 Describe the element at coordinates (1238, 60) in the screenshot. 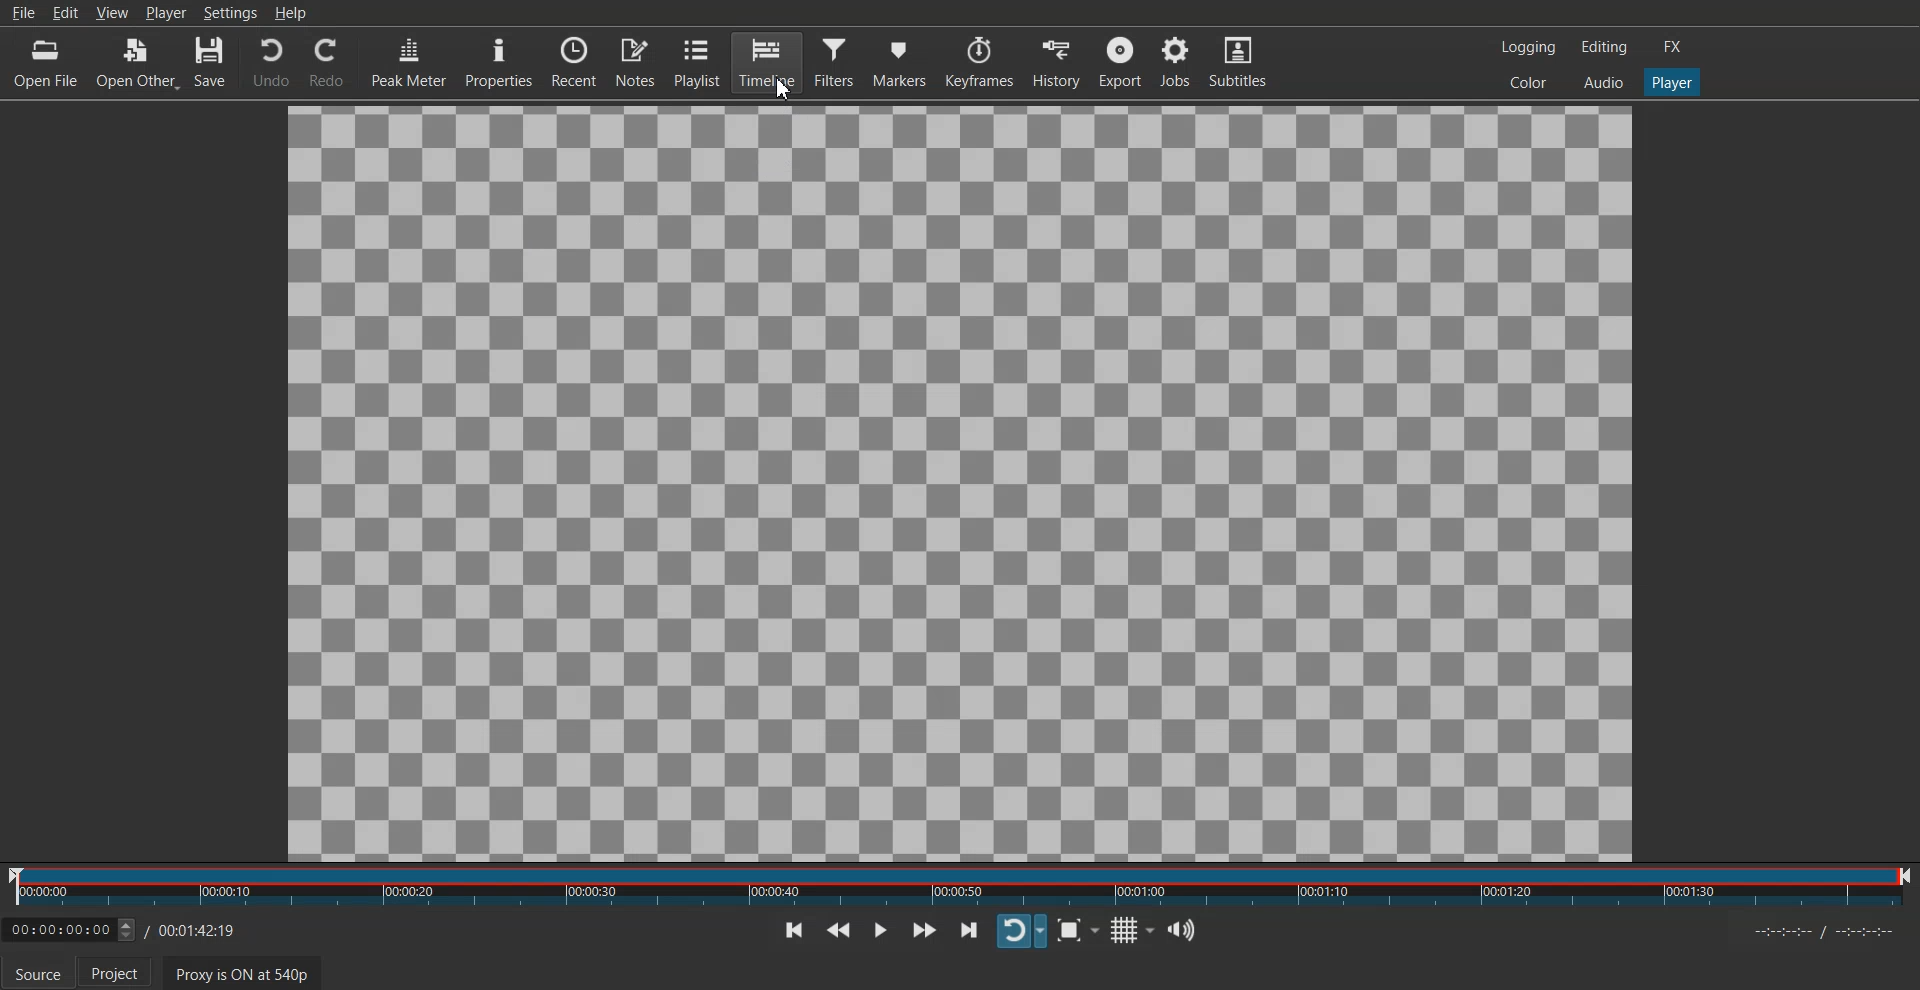

I see `Subtitles` at that location.